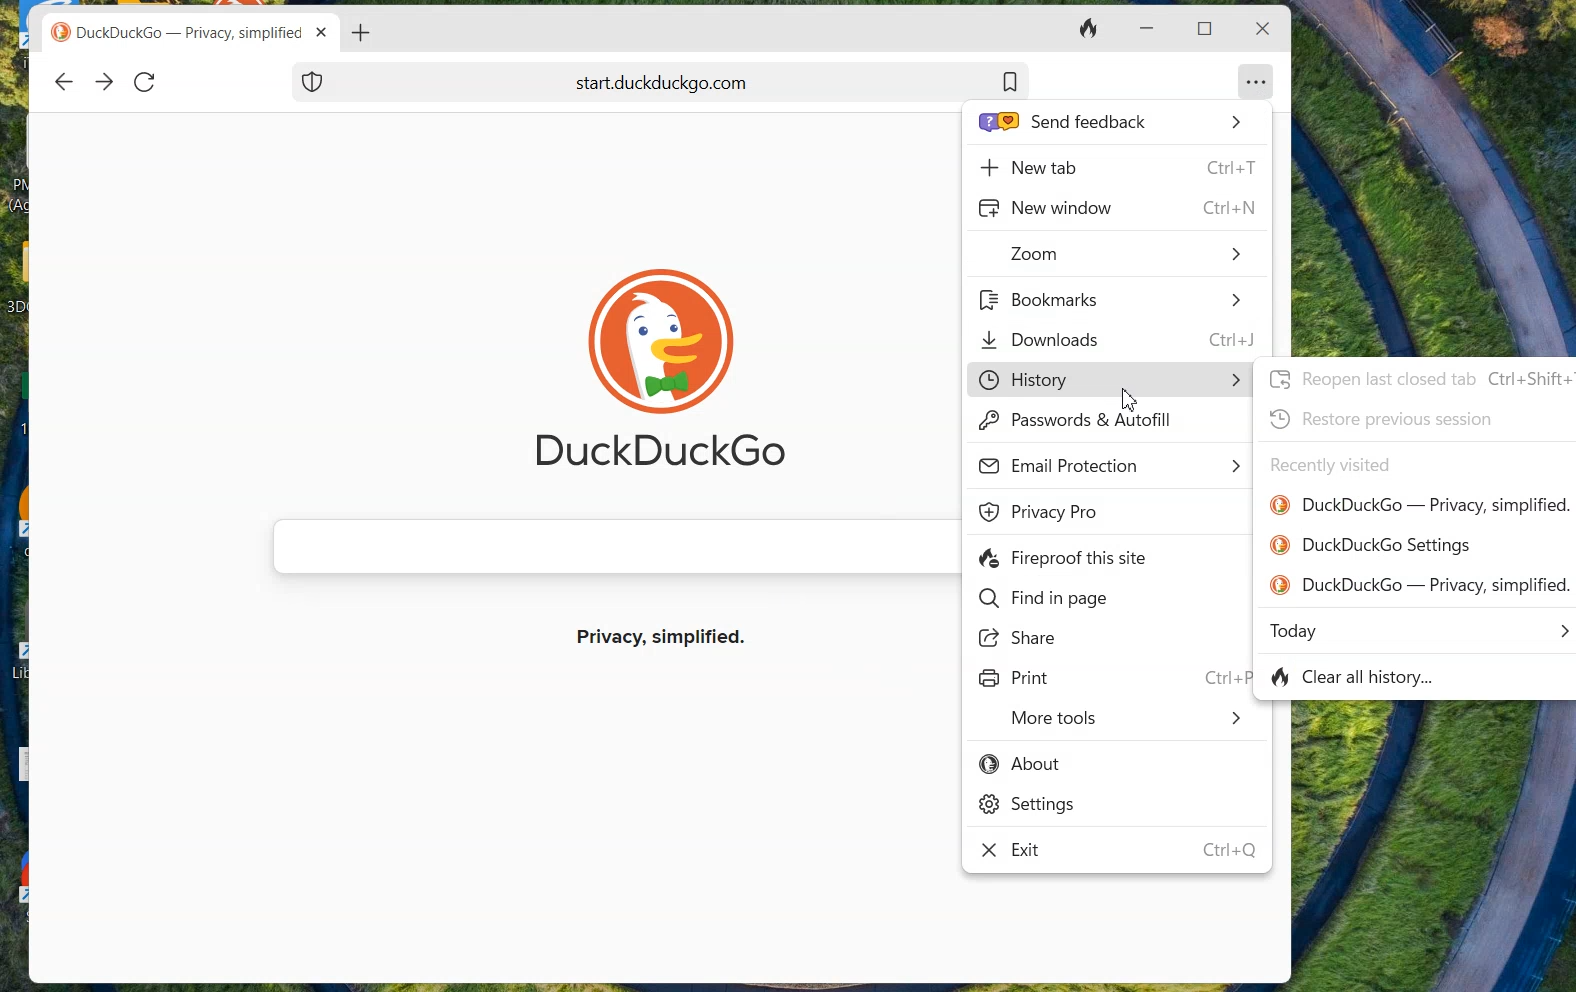 The height and width of the screenshot is (992, 1576). I want to click on Reopen last closed tab, so click(1417, 378).